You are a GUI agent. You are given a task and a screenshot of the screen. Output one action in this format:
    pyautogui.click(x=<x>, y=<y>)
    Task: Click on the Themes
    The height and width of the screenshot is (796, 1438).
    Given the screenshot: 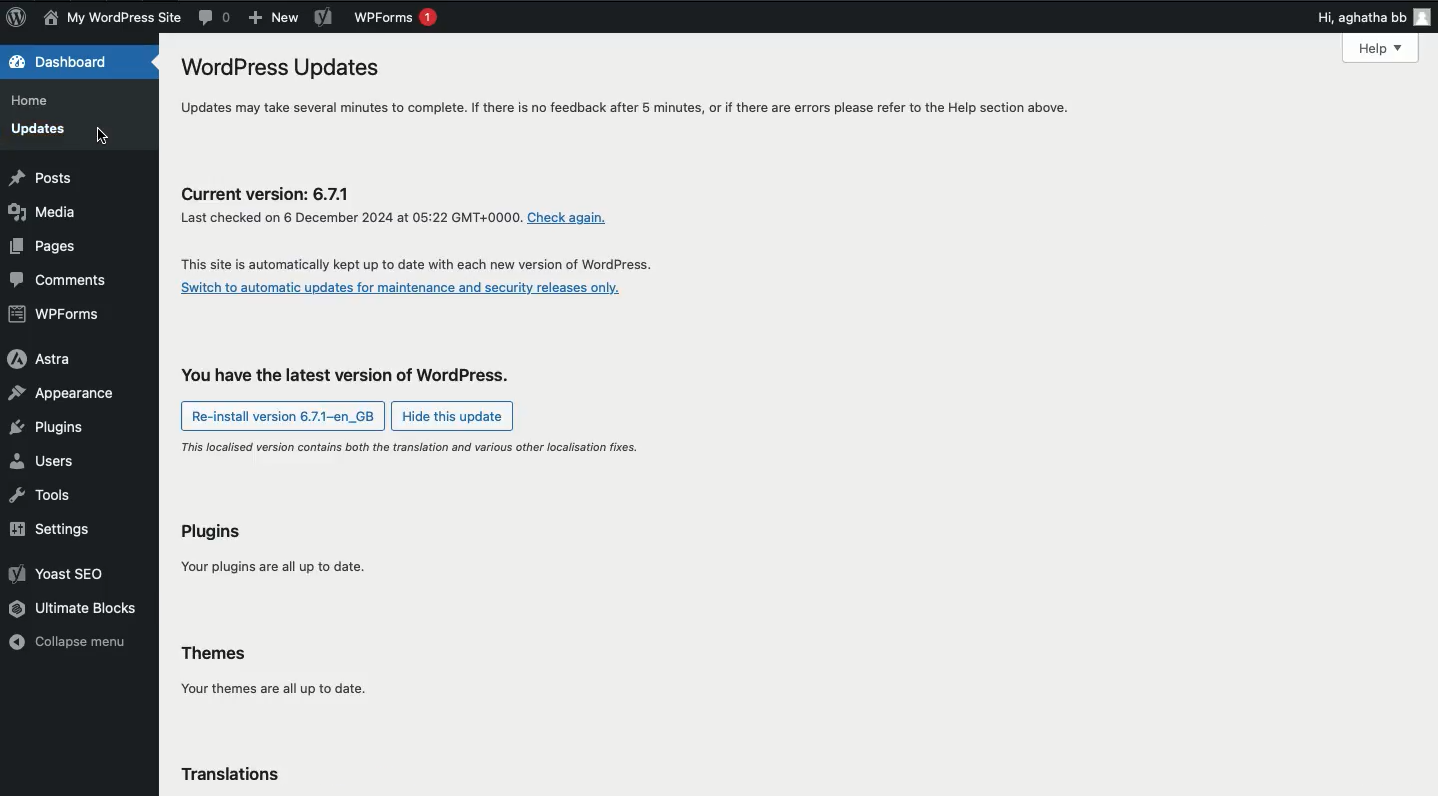 What is the action you would take?
    pyautogui.click(x=275, y=673)
    